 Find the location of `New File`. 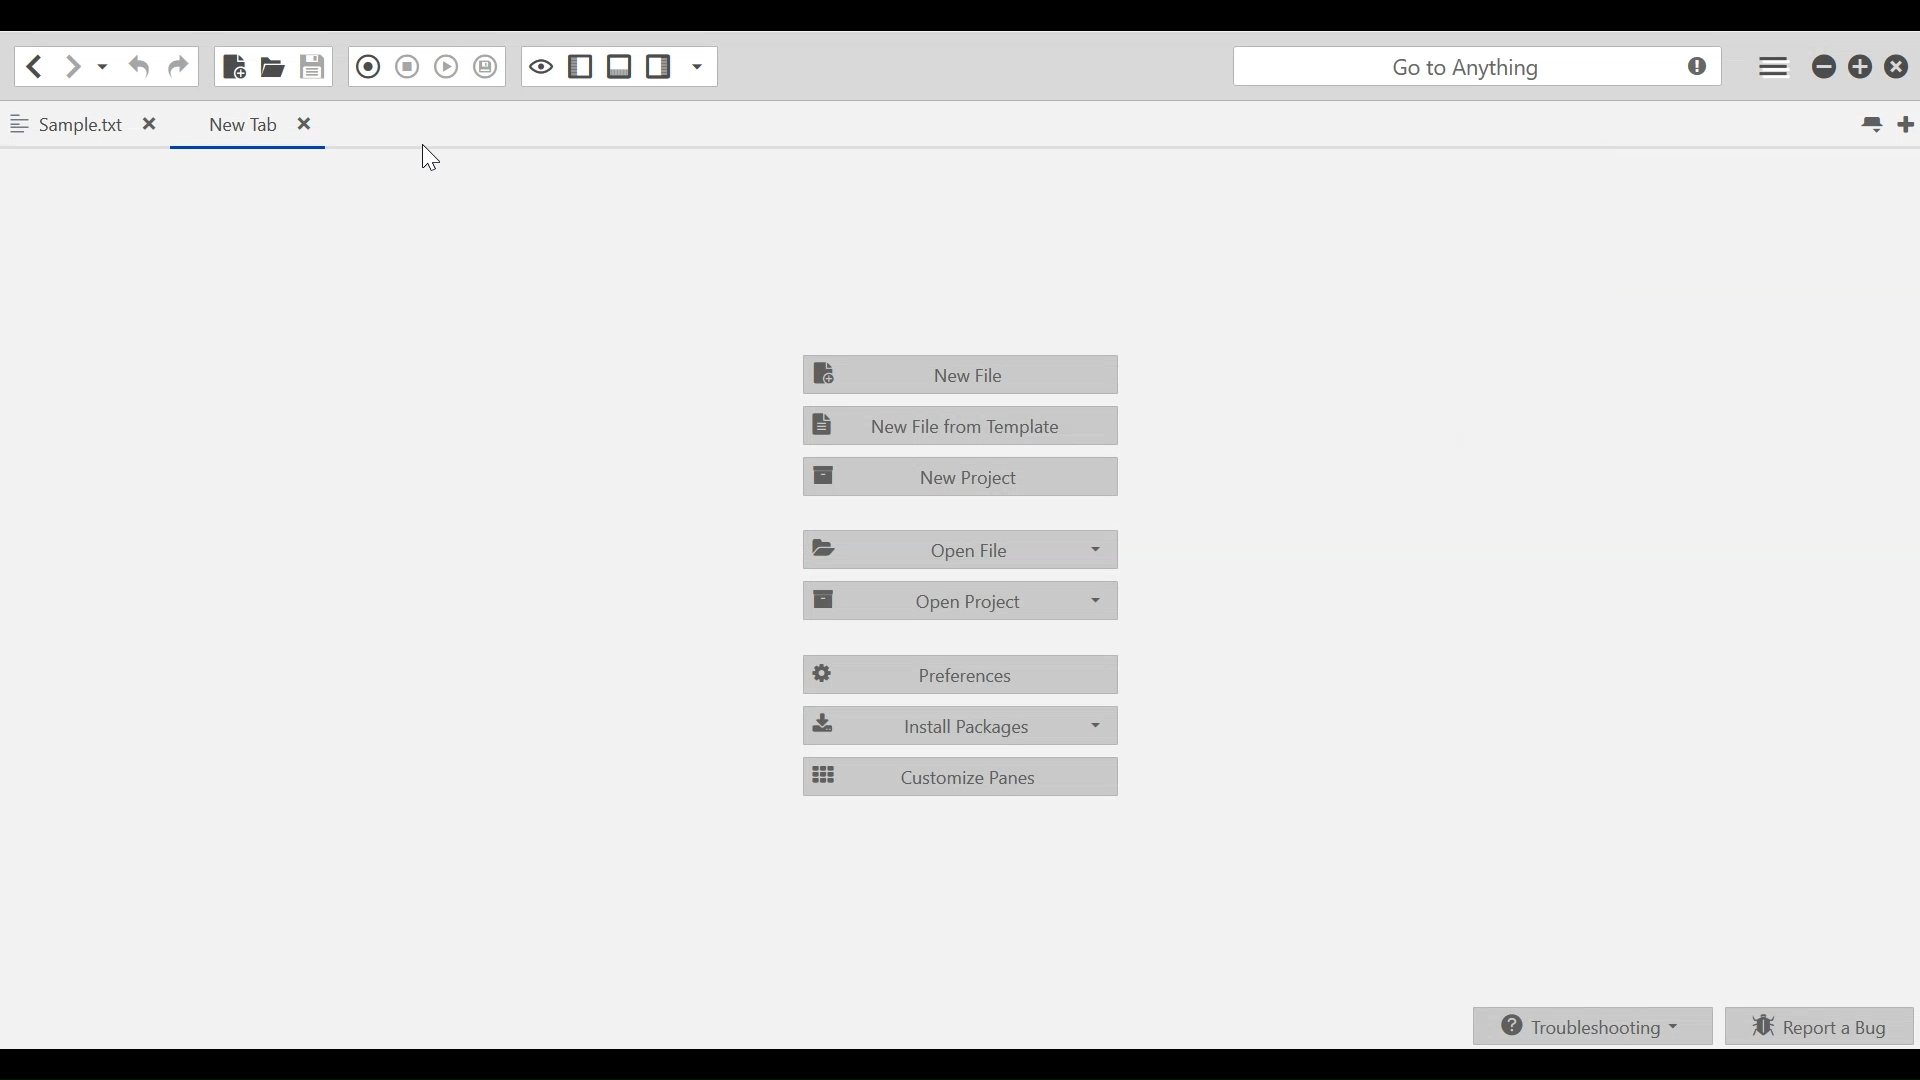

New File is located at coordinates (959, 374).